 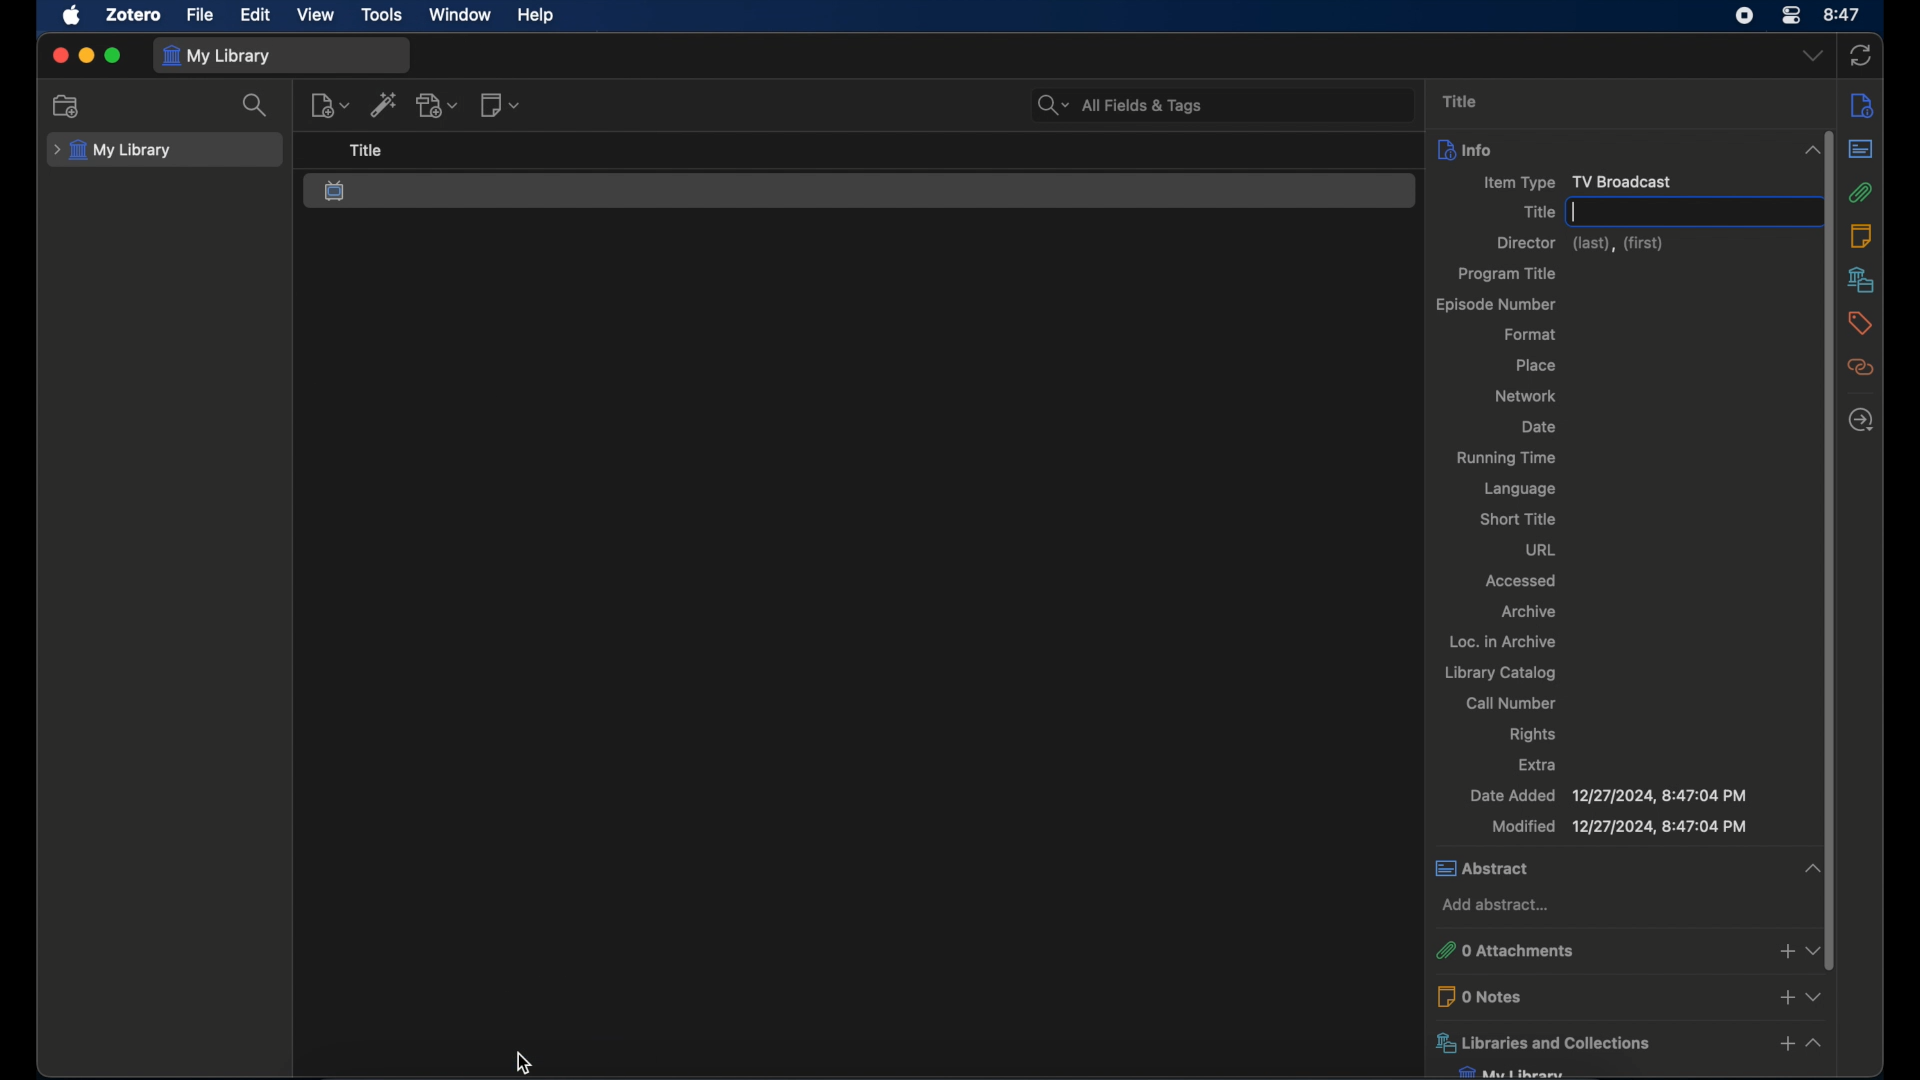 I want to click on date, so click(x=1538, y=428).